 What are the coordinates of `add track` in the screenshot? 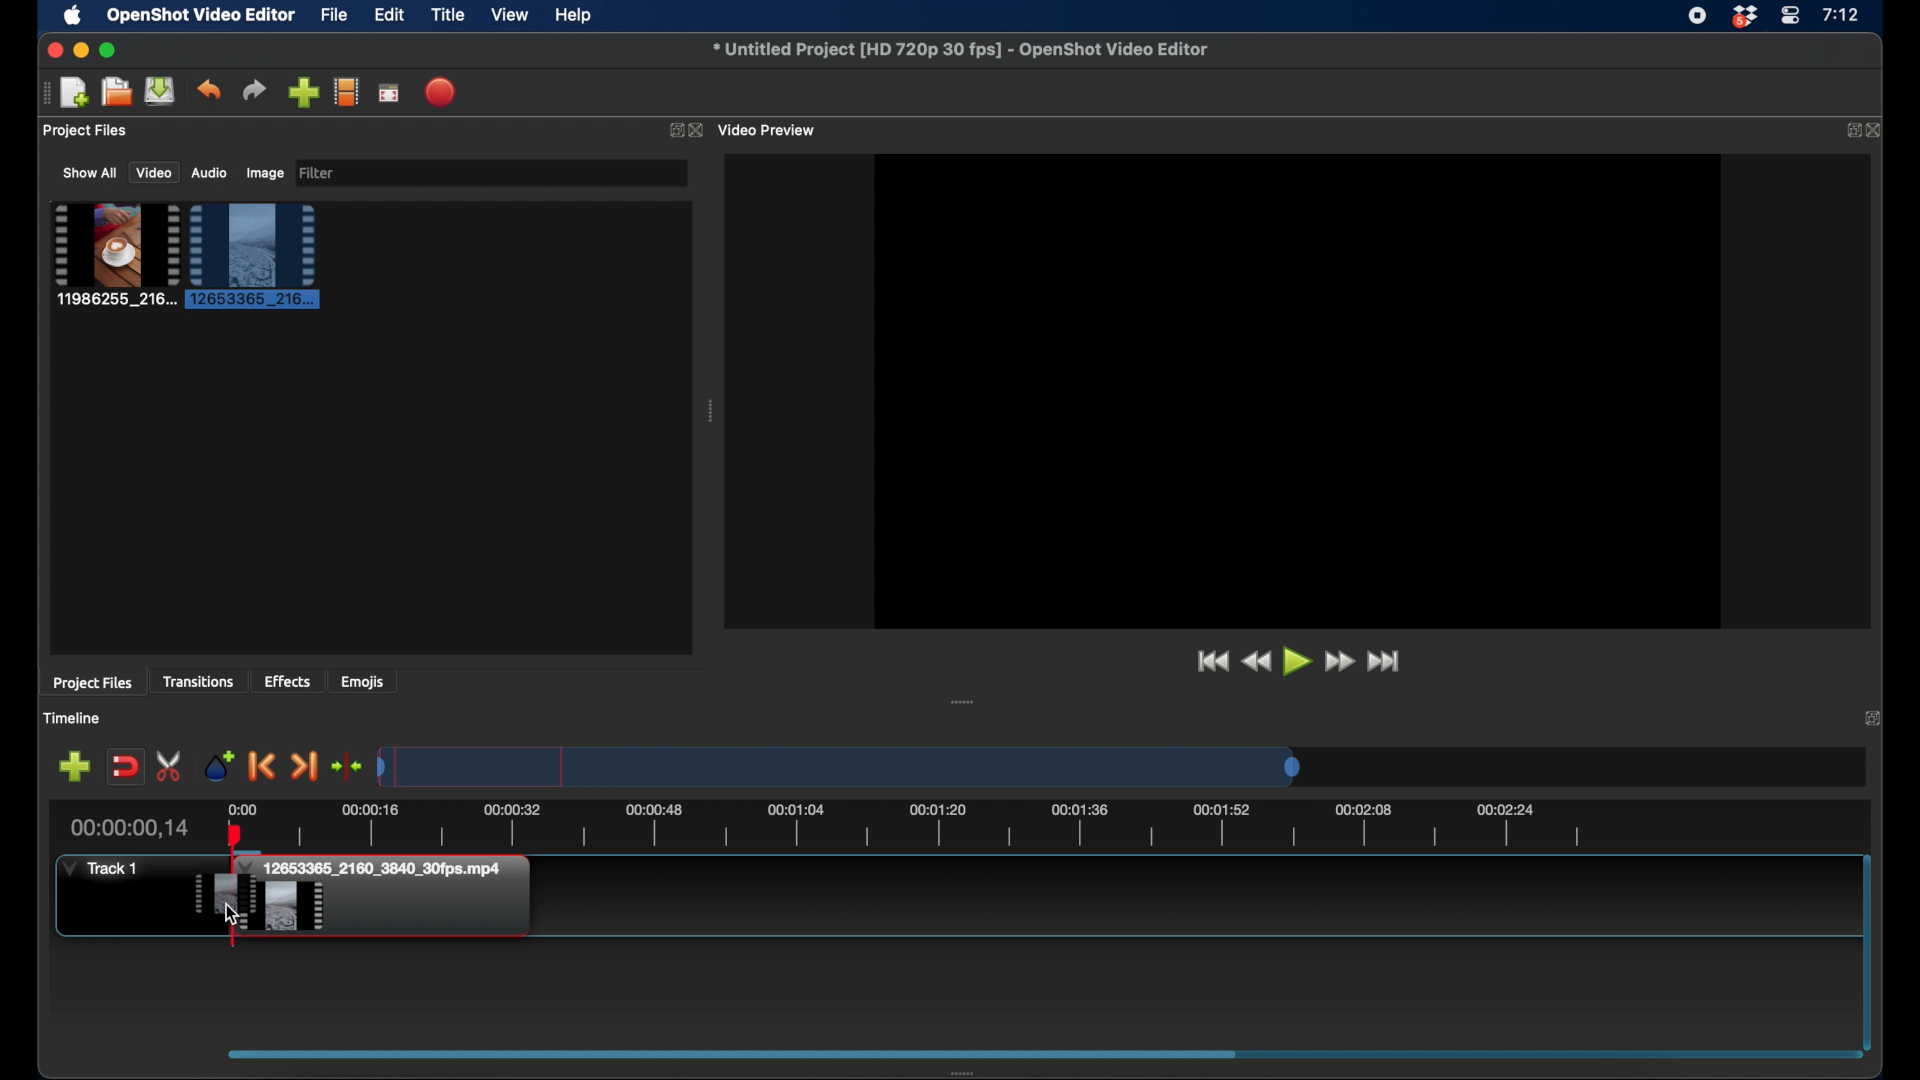 It's located at (76, 765).